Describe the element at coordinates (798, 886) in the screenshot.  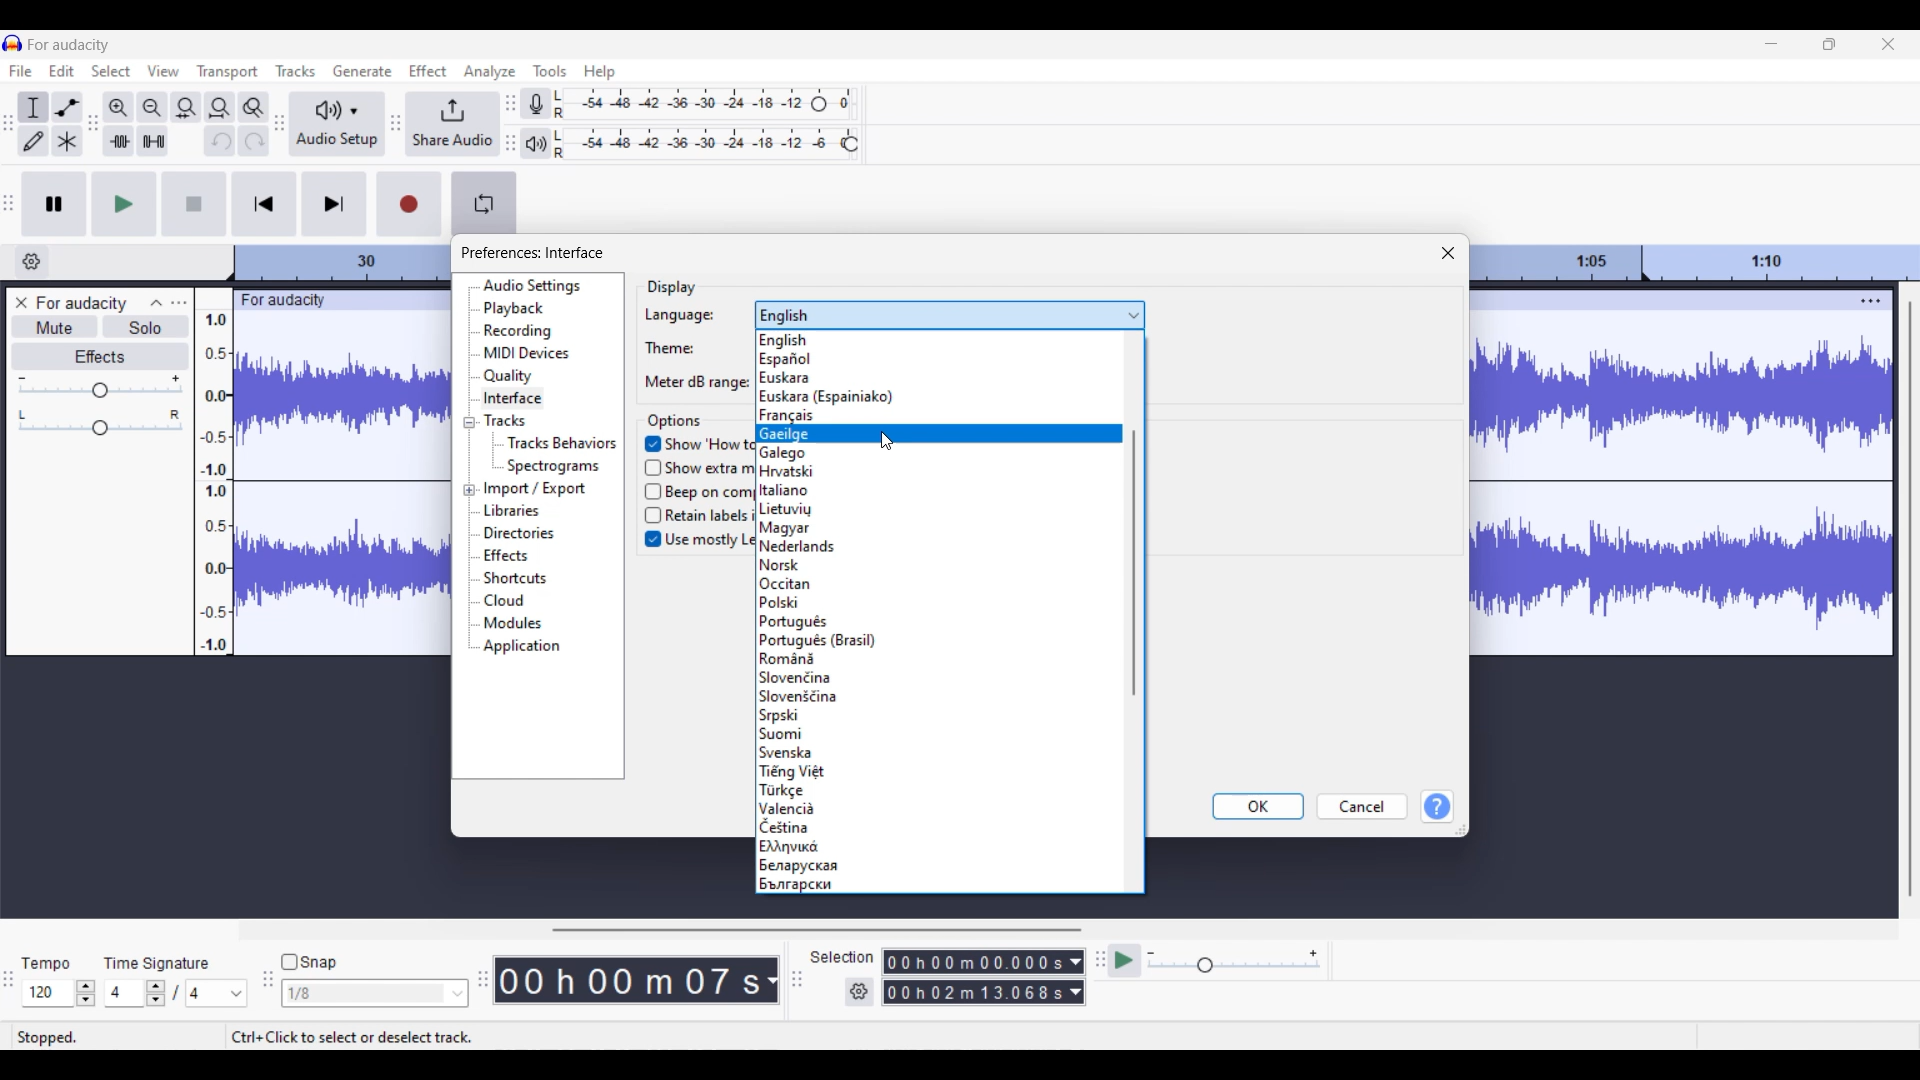
I see `bwarapckn` at that location.